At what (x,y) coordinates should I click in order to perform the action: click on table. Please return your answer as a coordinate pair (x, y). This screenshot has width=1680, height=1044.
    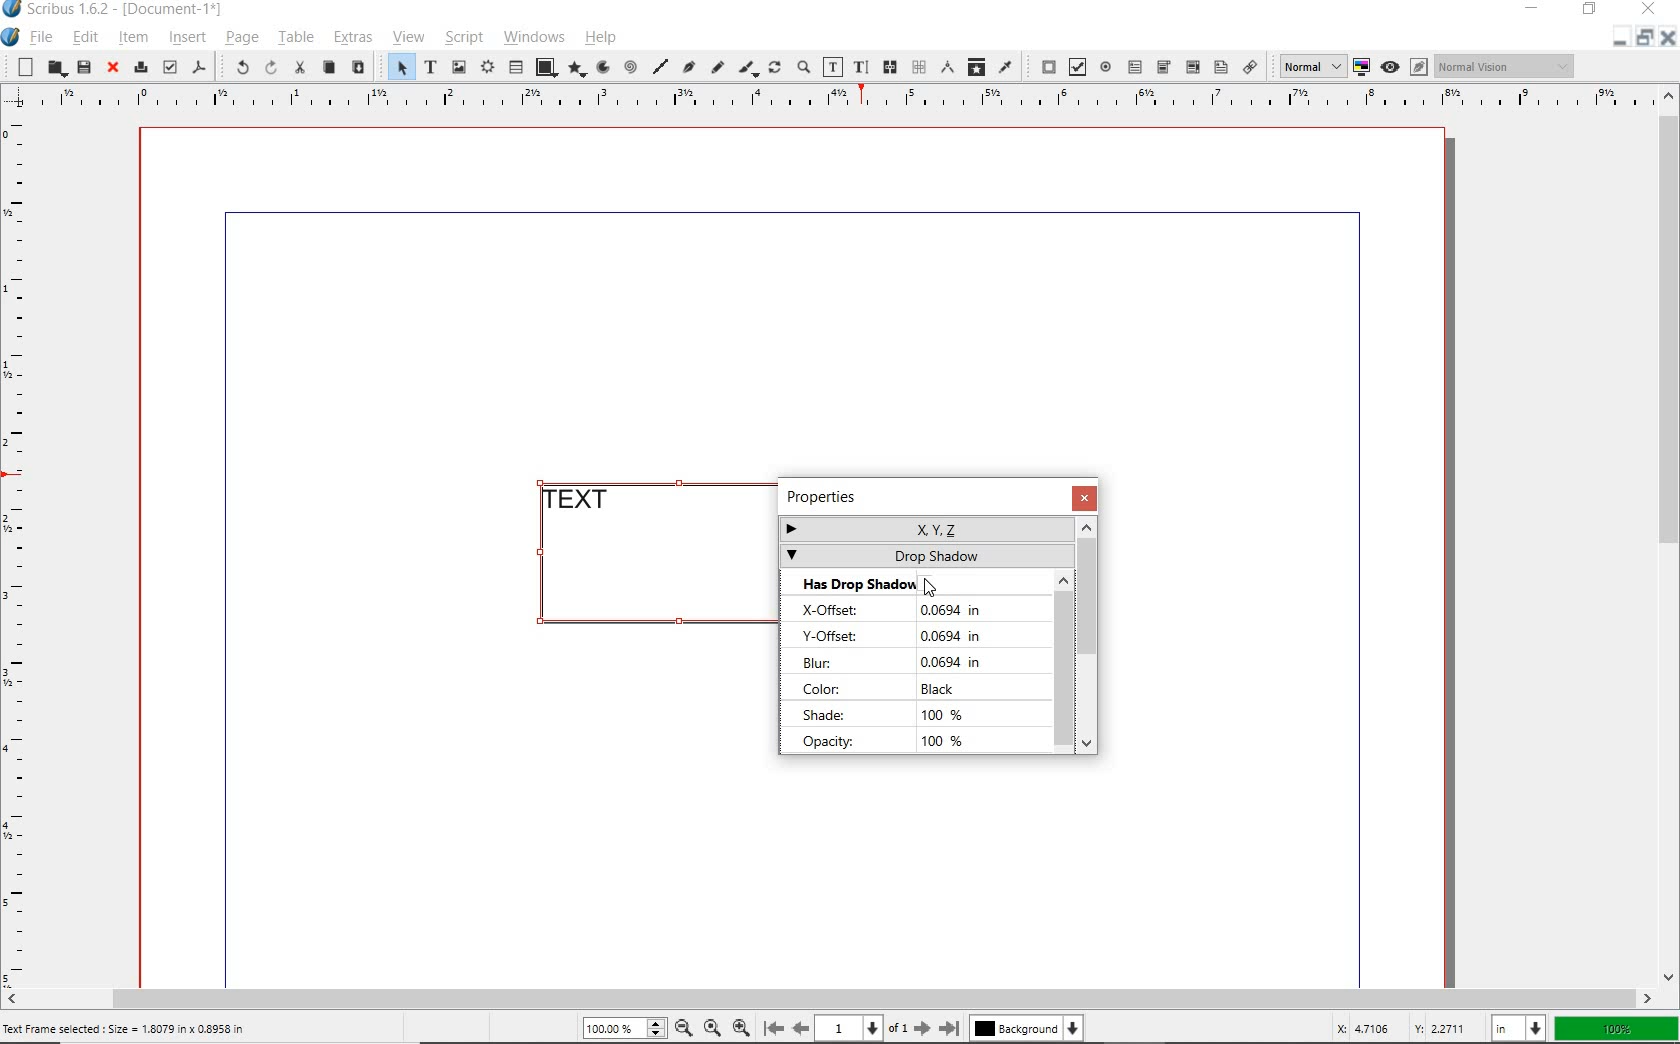
    Looking at the image, I should click on (296, 39).